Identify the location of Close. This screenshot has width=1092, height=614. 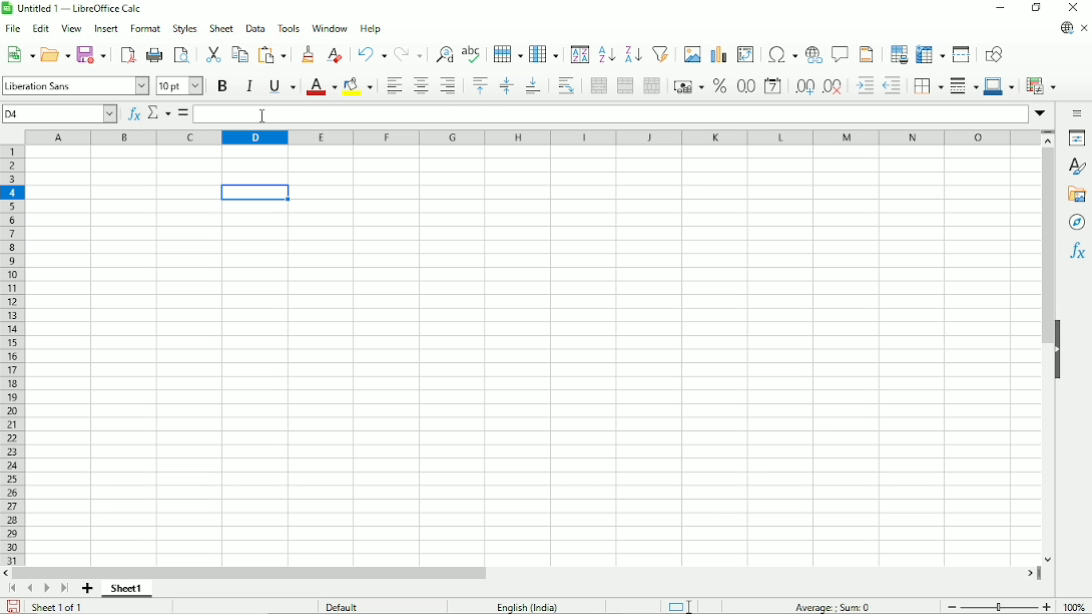
(1074, 7).